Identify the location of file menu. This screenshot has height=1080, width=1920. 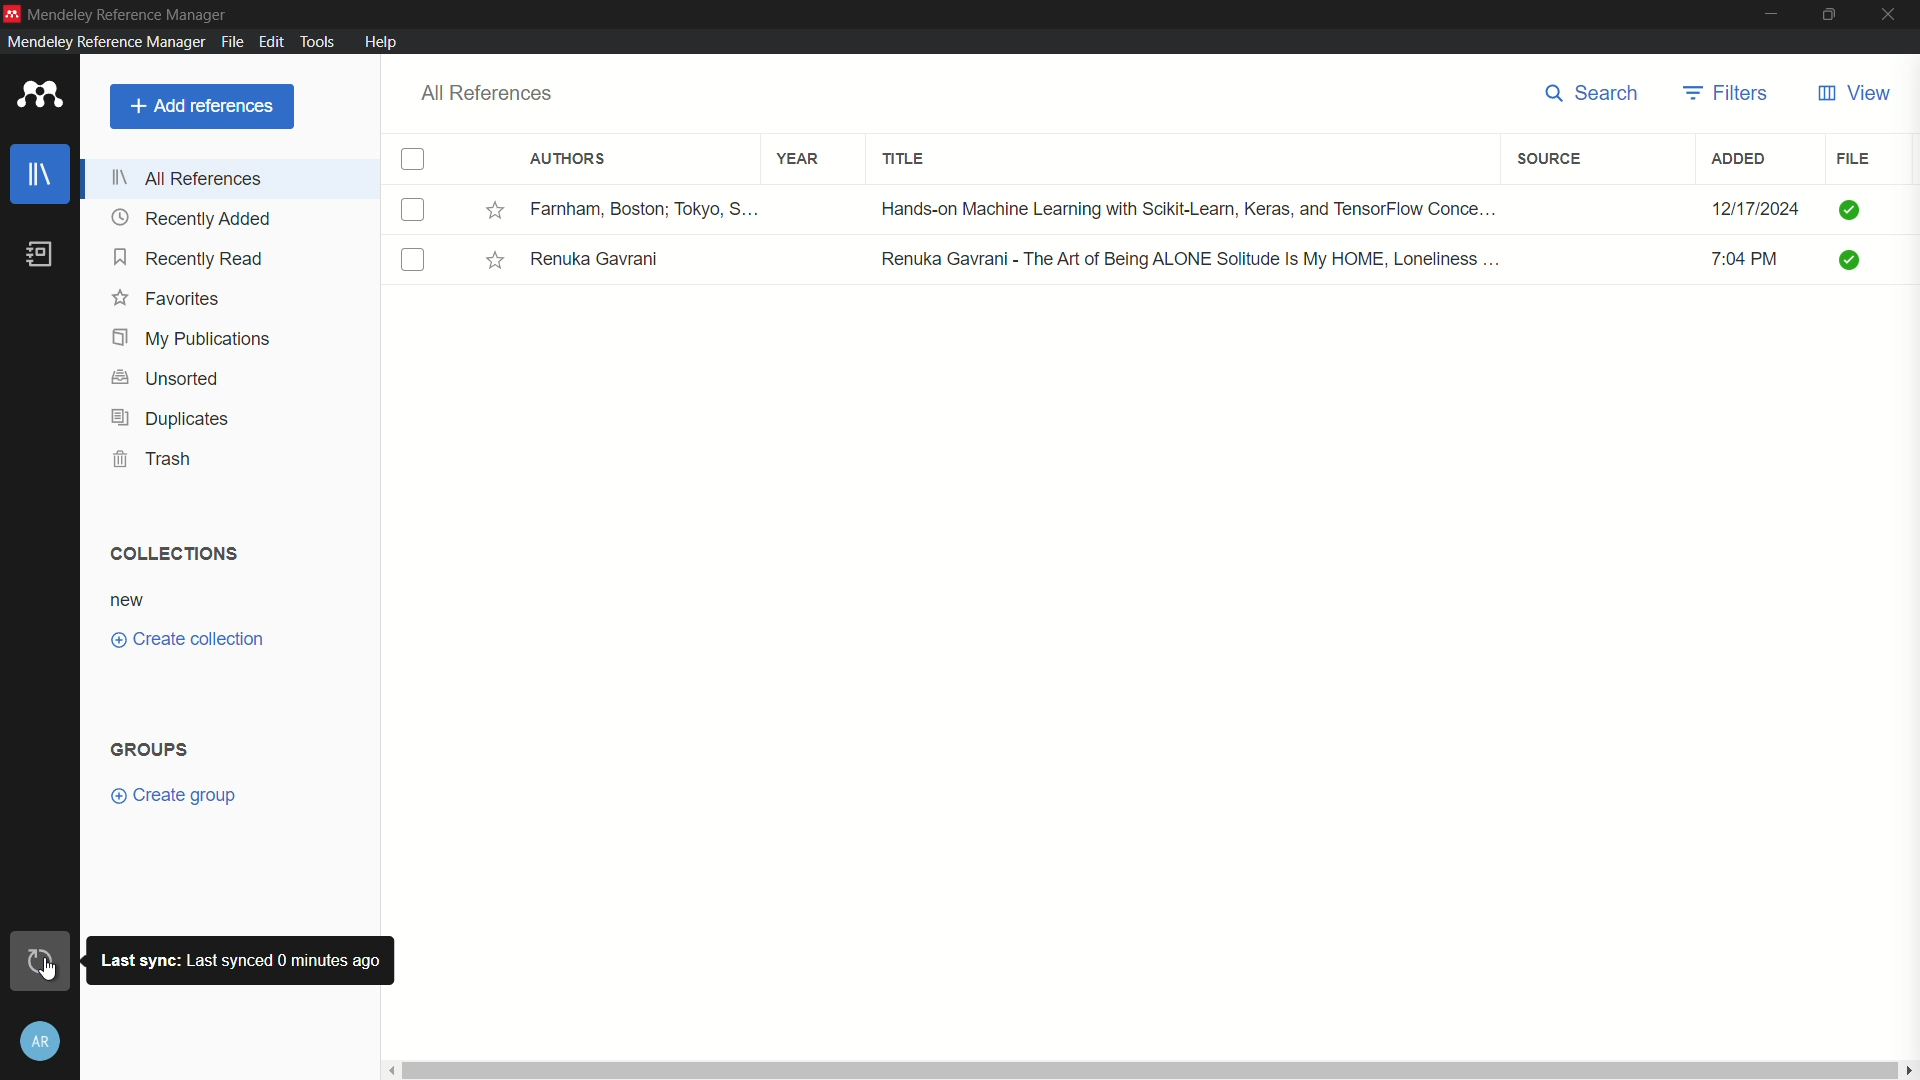
(230, 40).